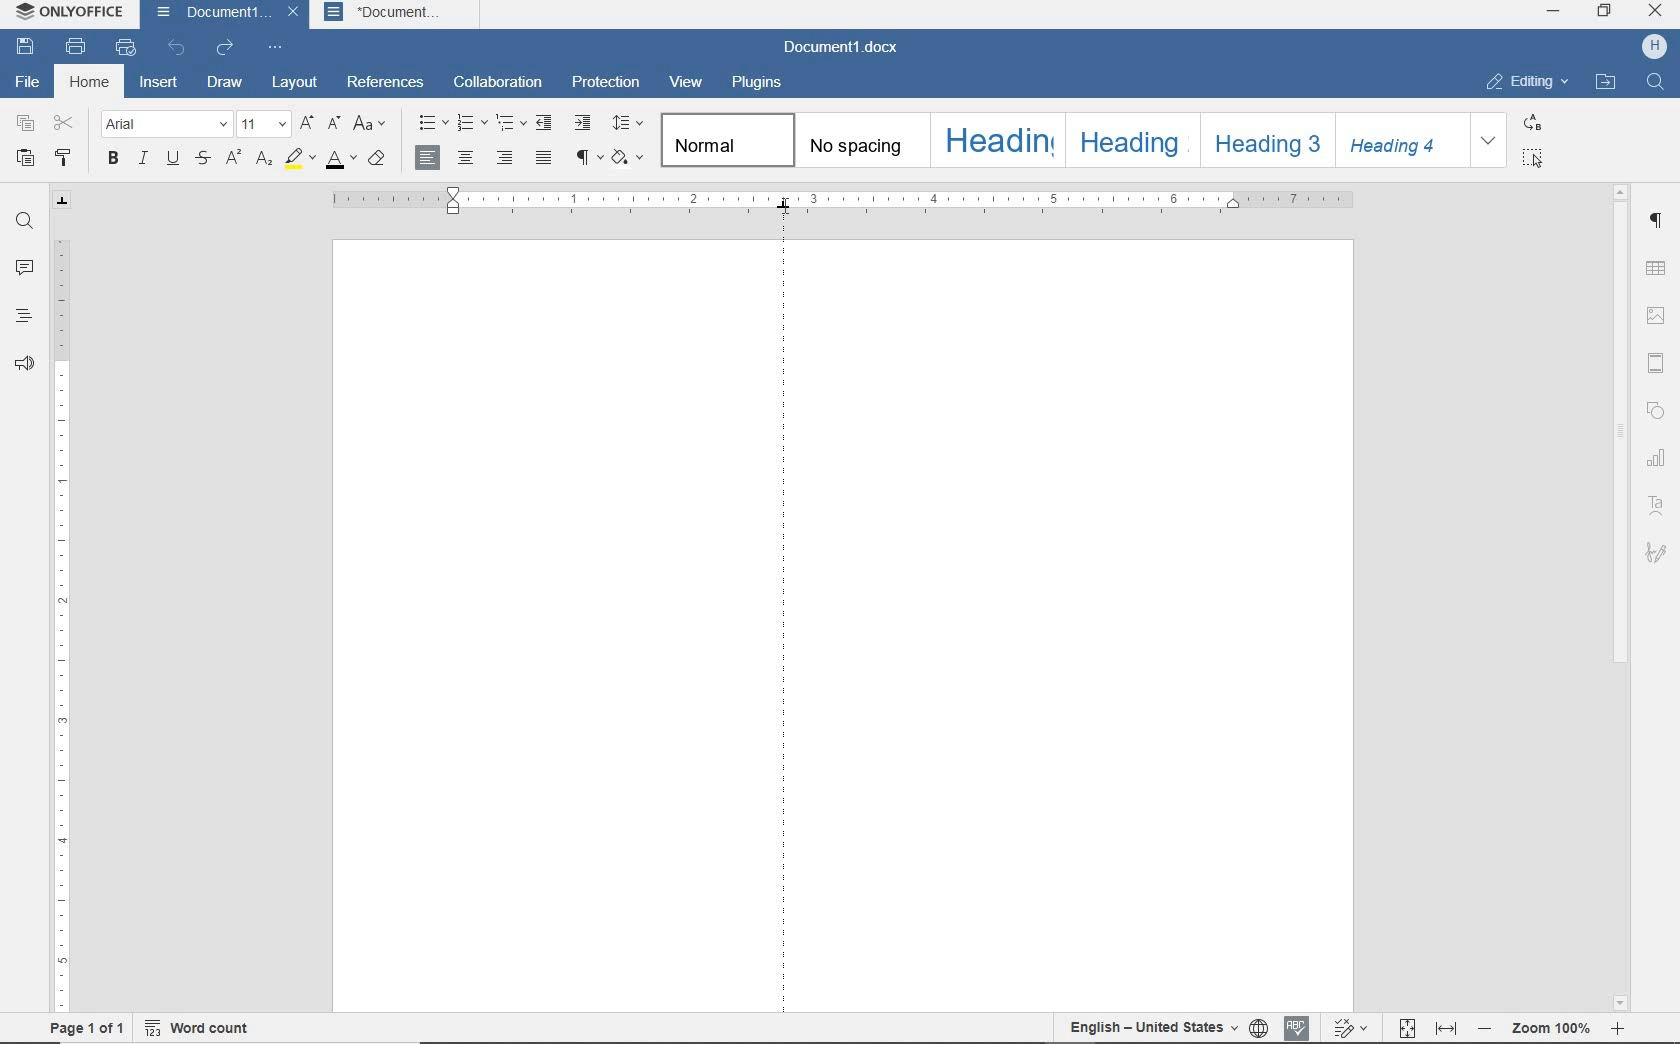  I want to click on ALIGN CENTER, so click(465, 157).